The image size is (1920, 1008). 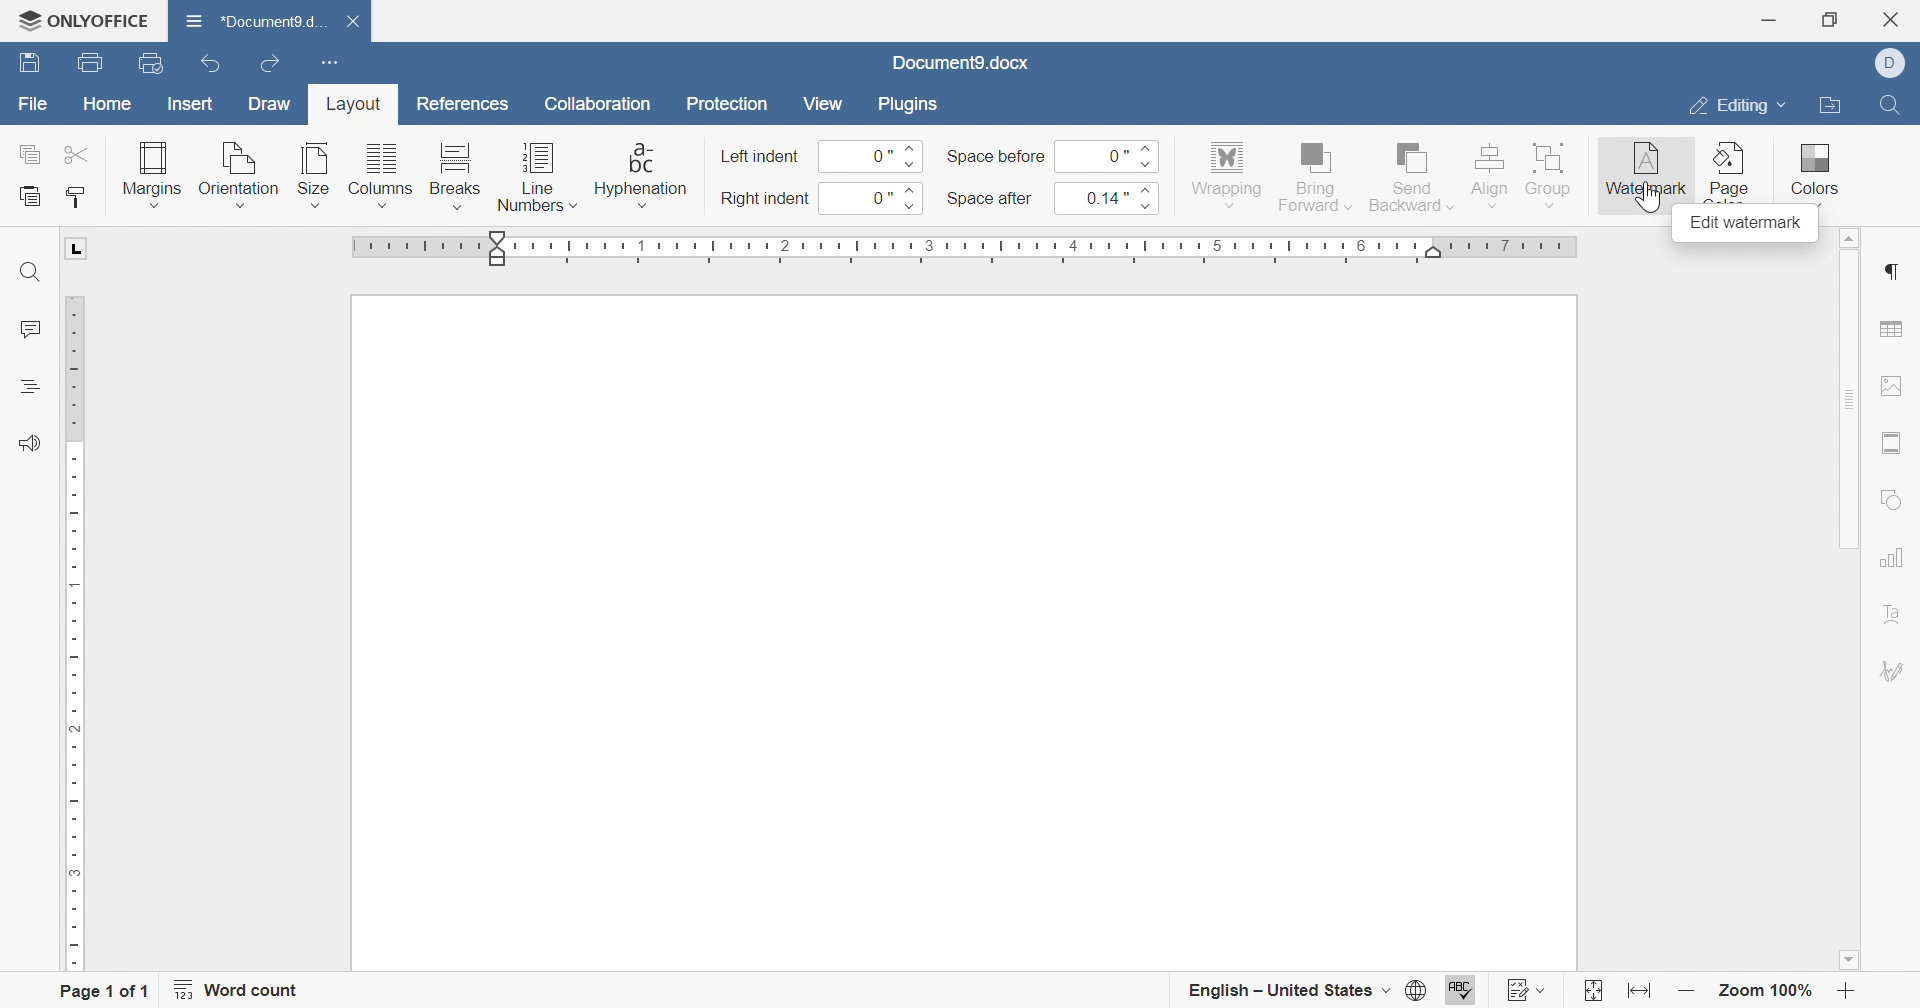 I want to click on line numbers, so click(x=537, y=181).